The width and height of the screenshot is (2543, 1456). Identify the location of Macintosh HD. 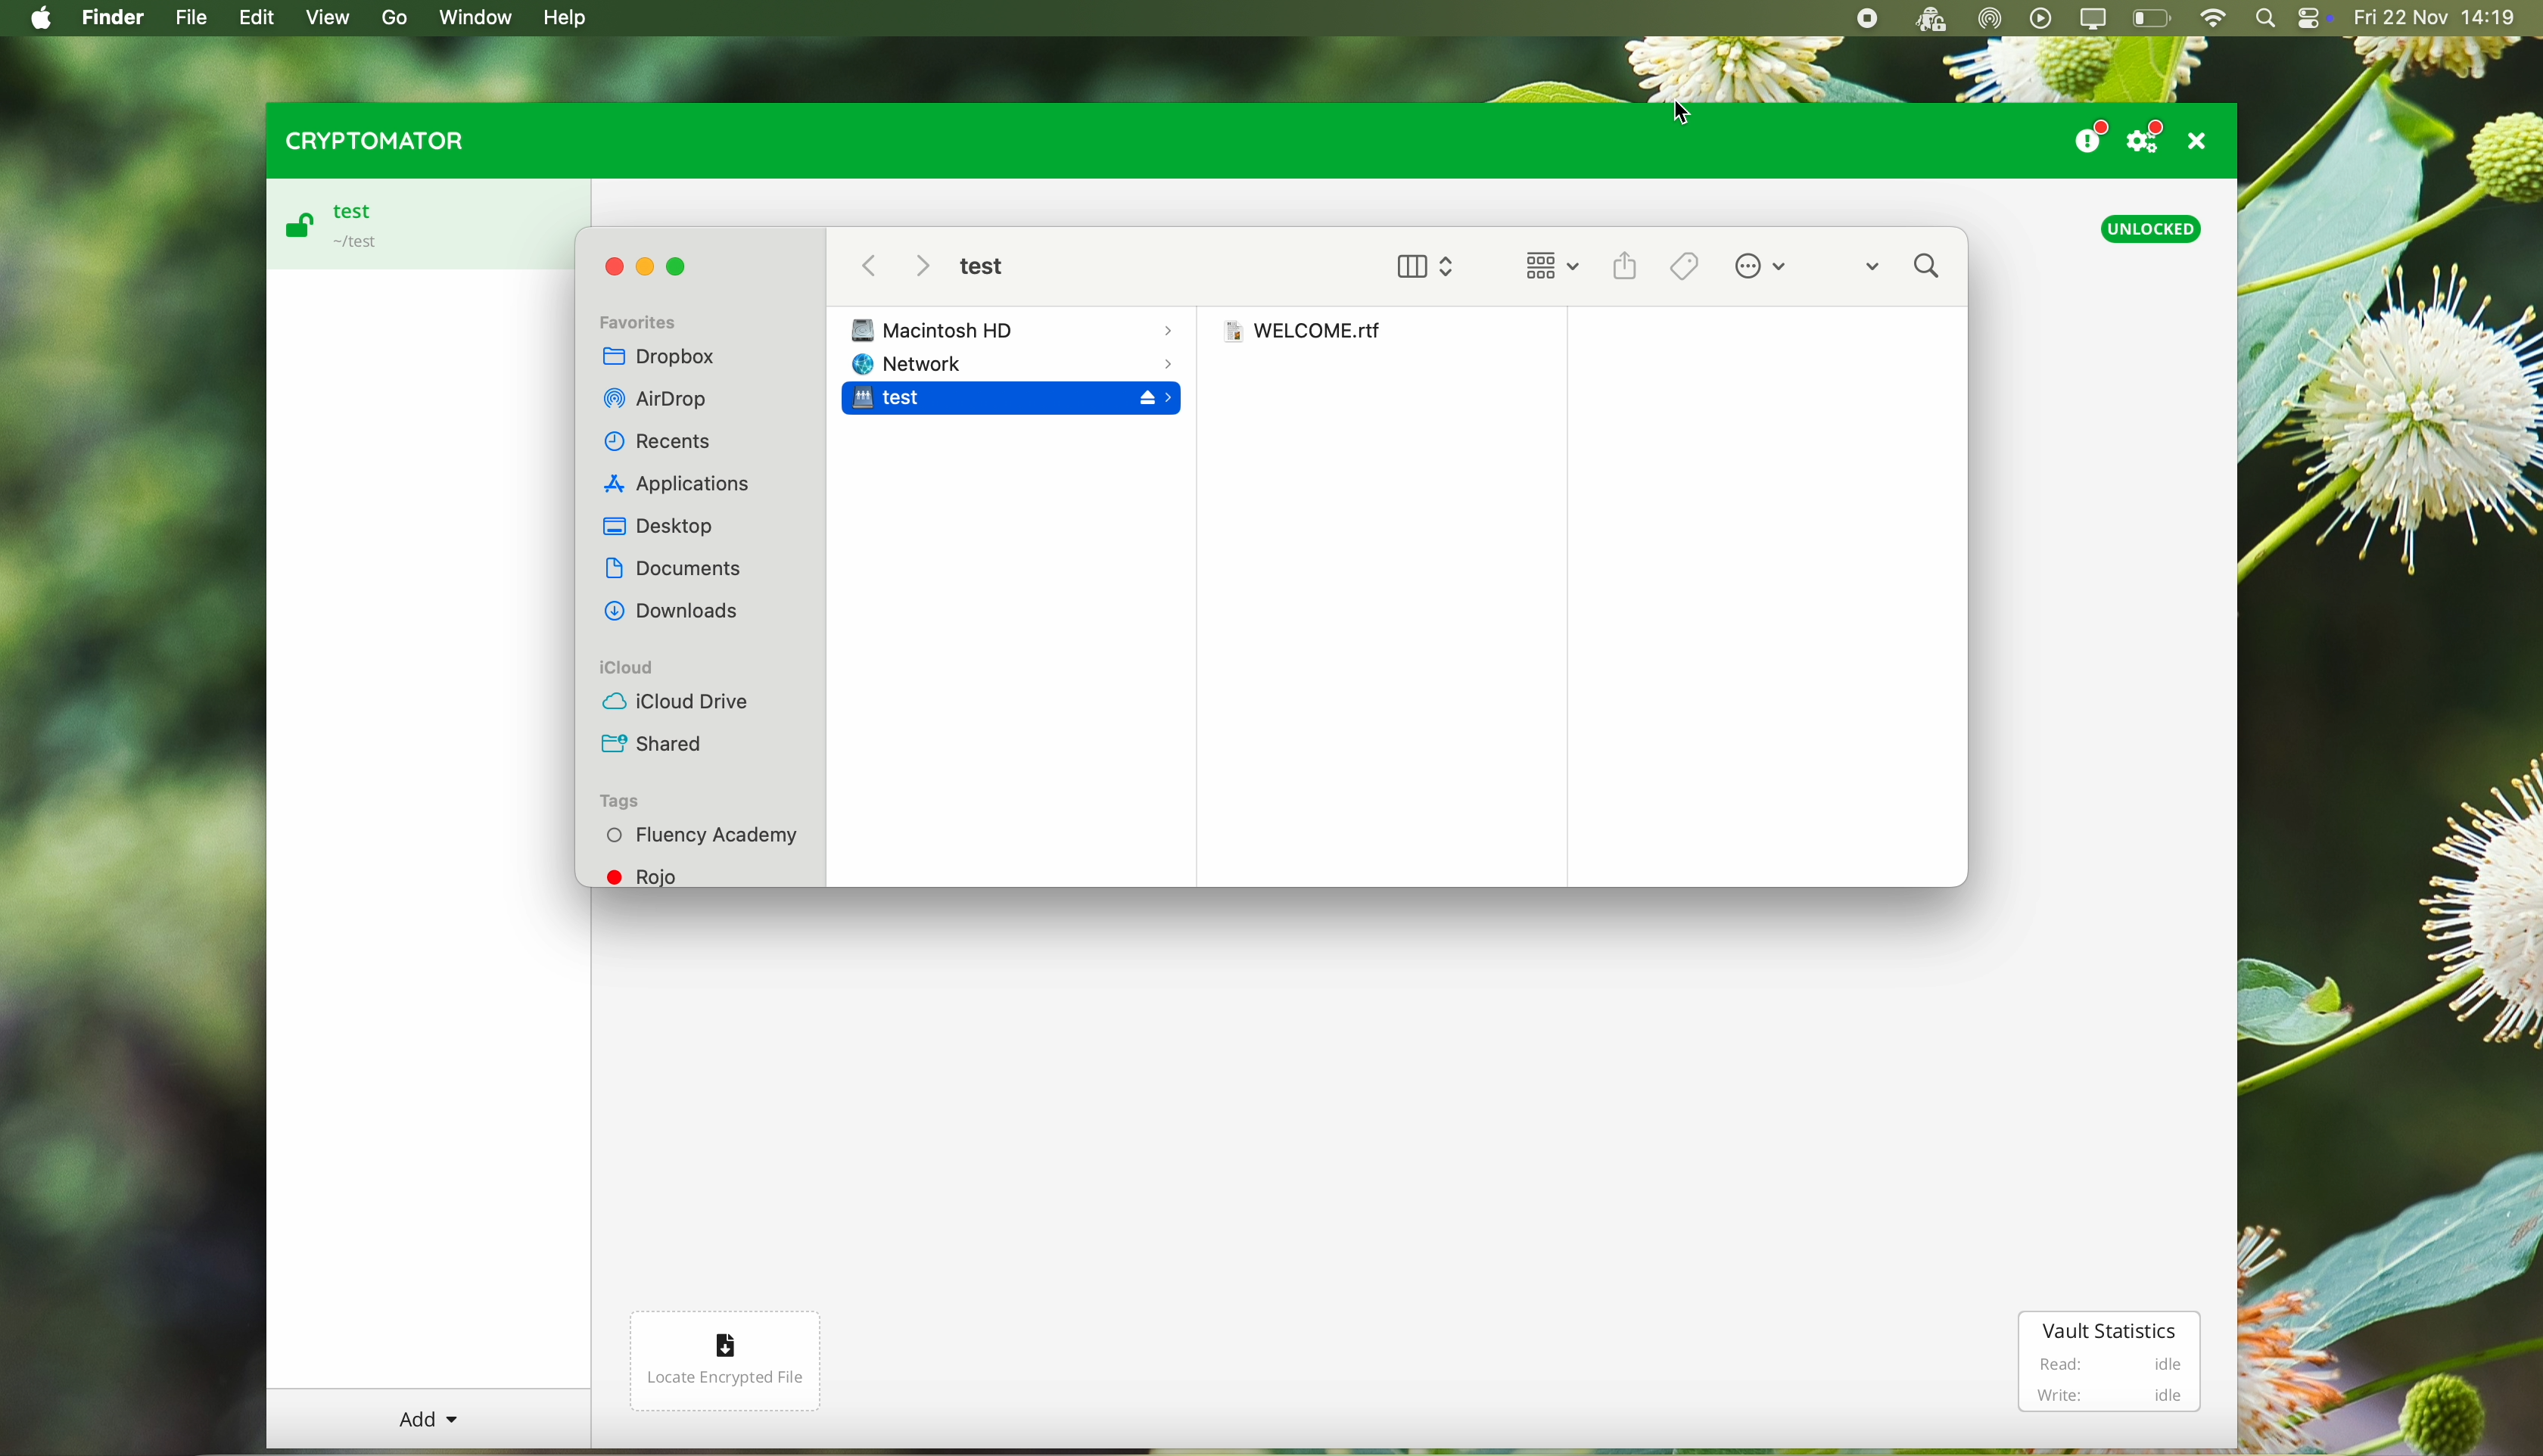
(1015, 326).